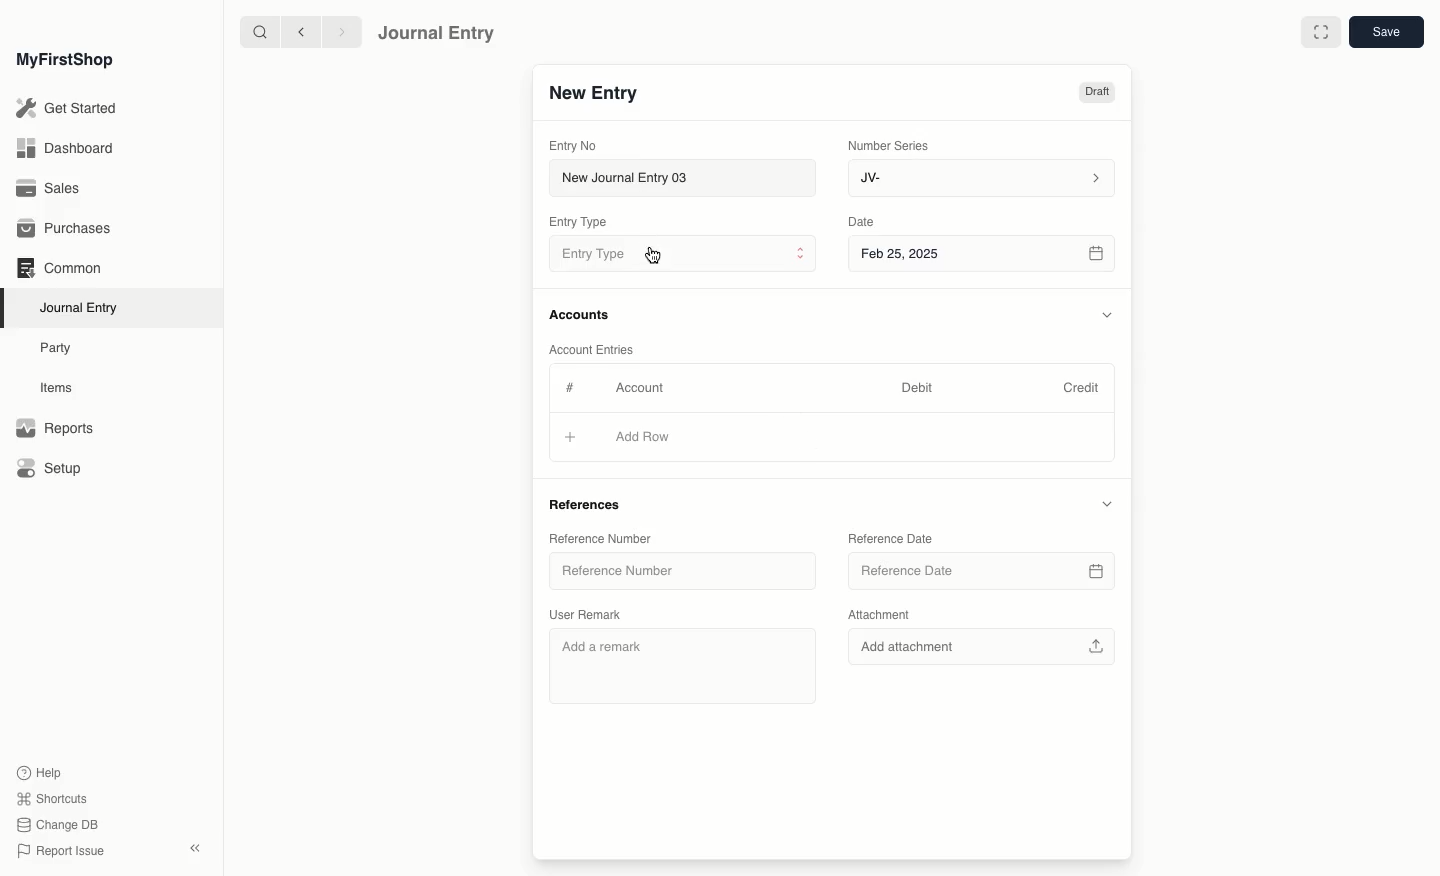 The image size is (1440, 876). I want to click on Entry No, so click(574, 145).